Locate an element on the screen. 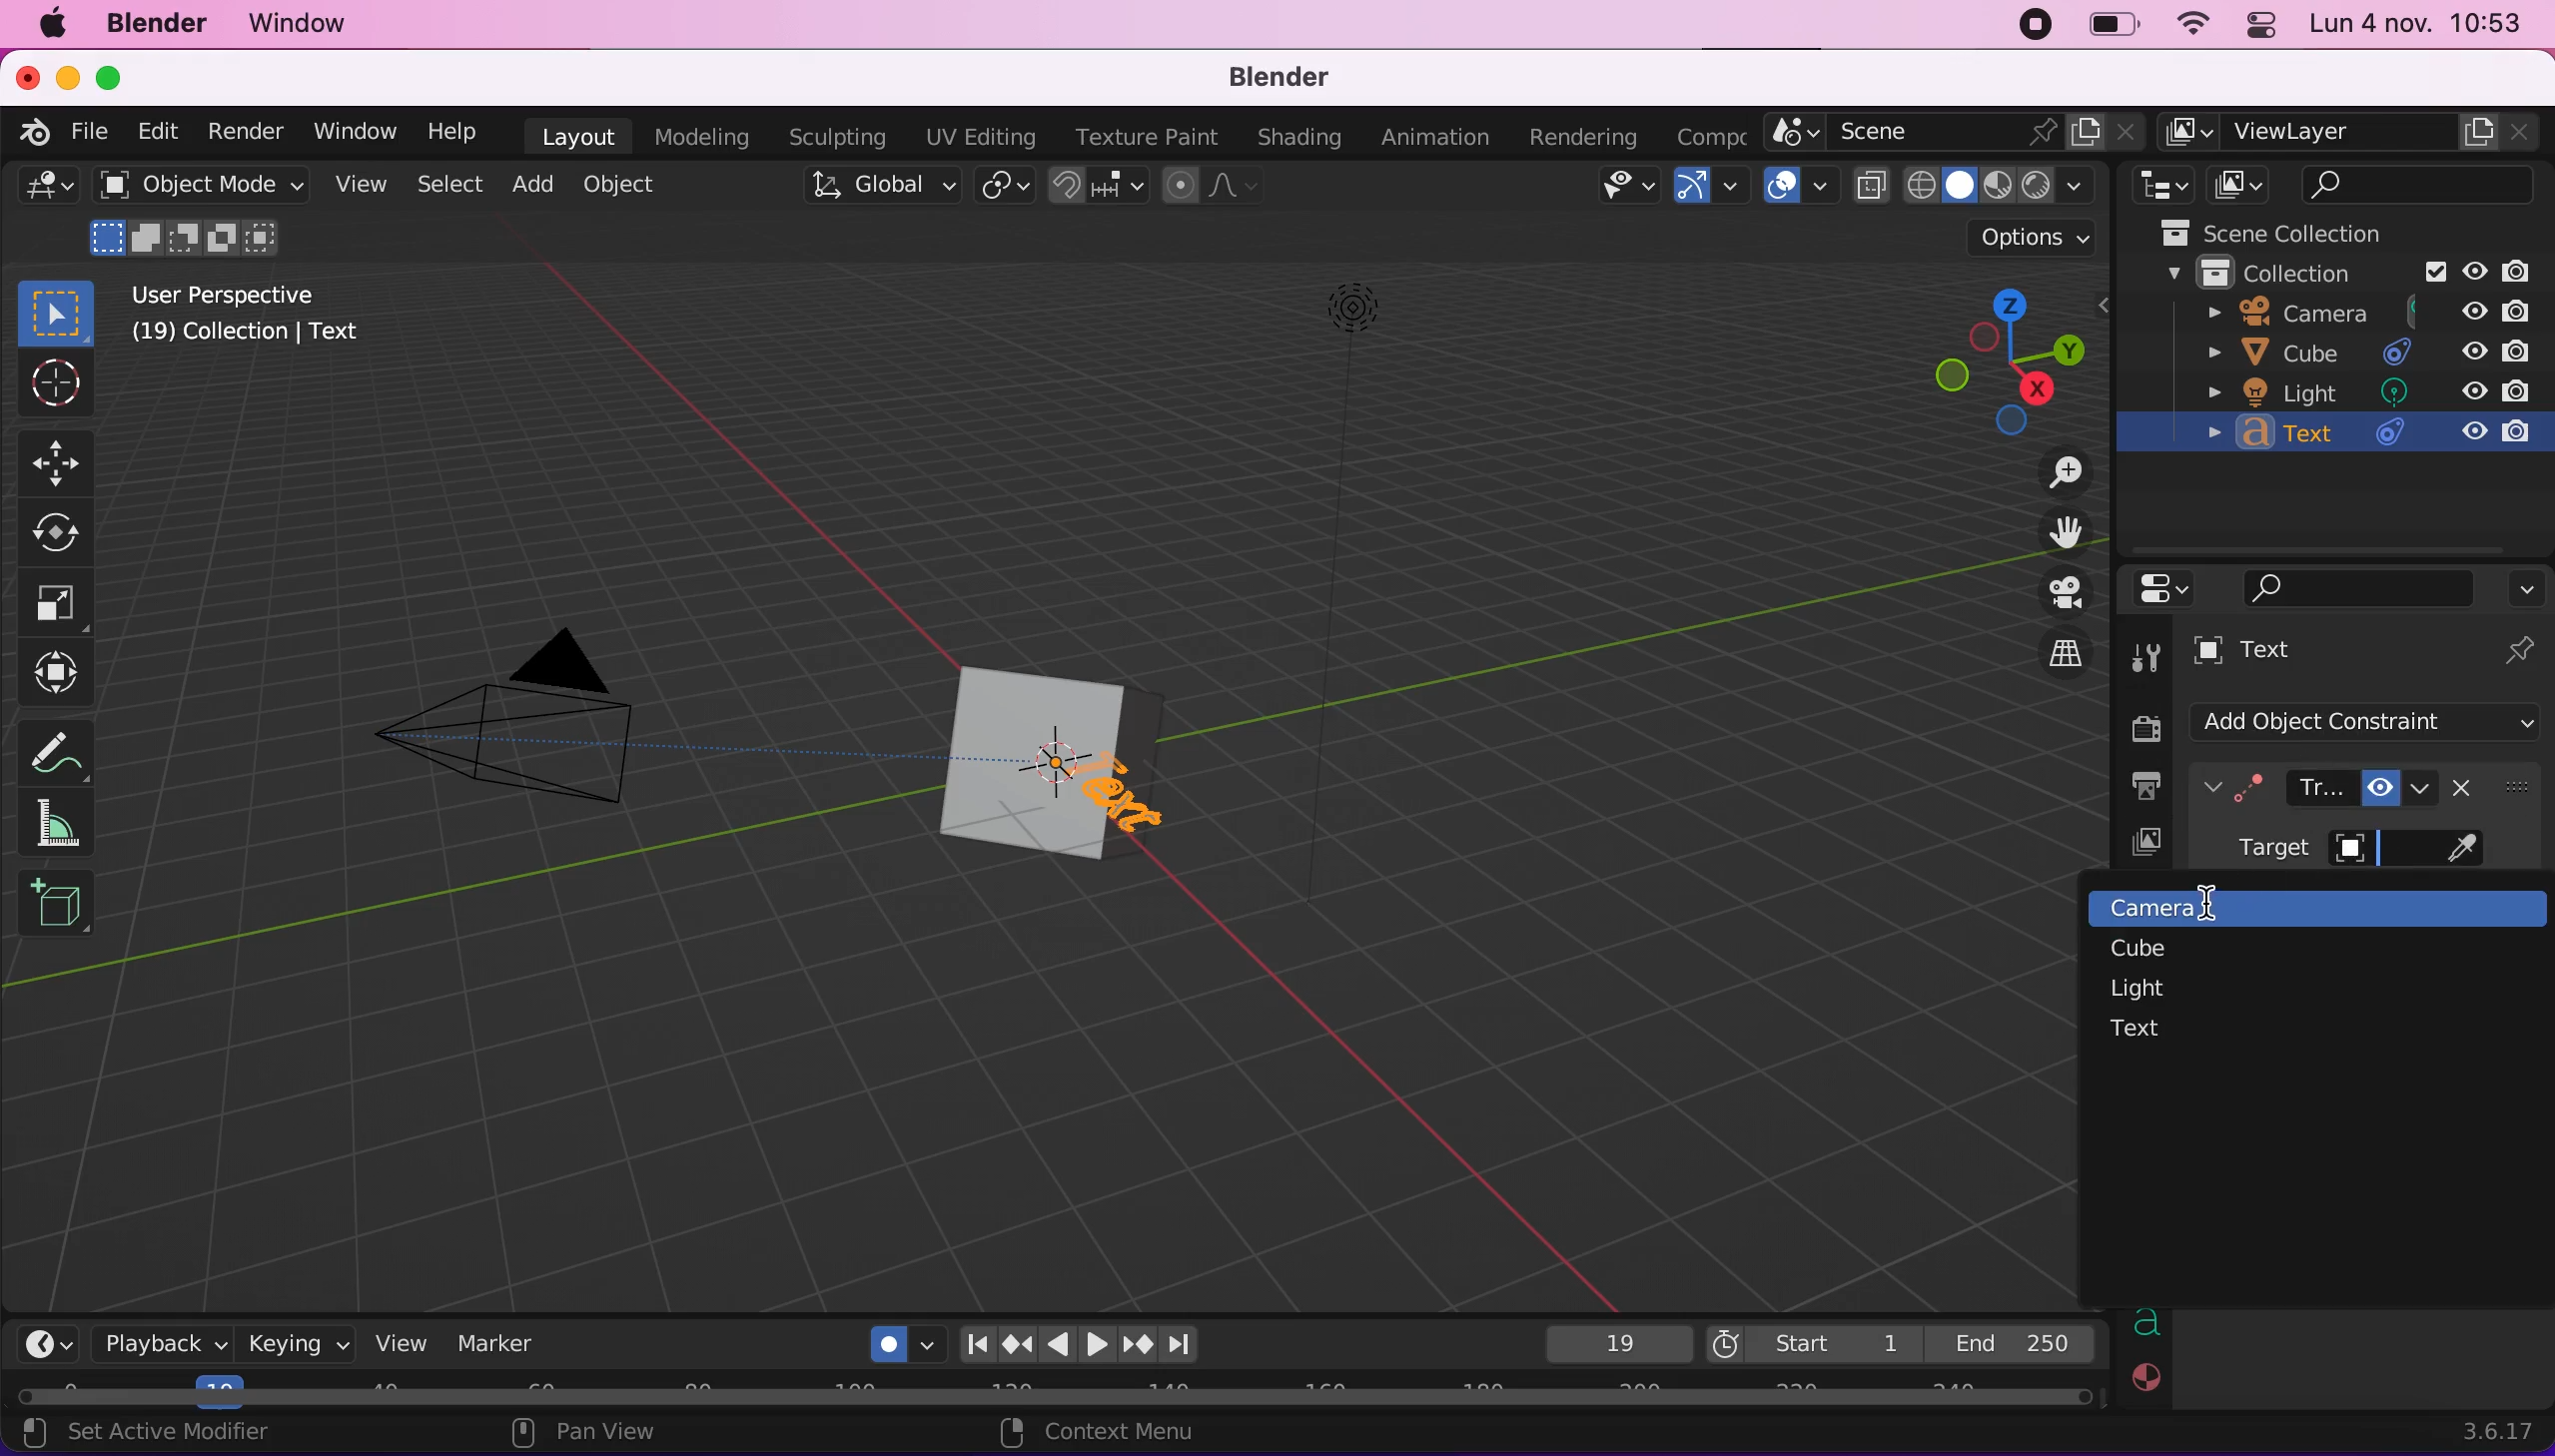 The image size is (2555, 1456). cube is located at coordinates (1009, 765).